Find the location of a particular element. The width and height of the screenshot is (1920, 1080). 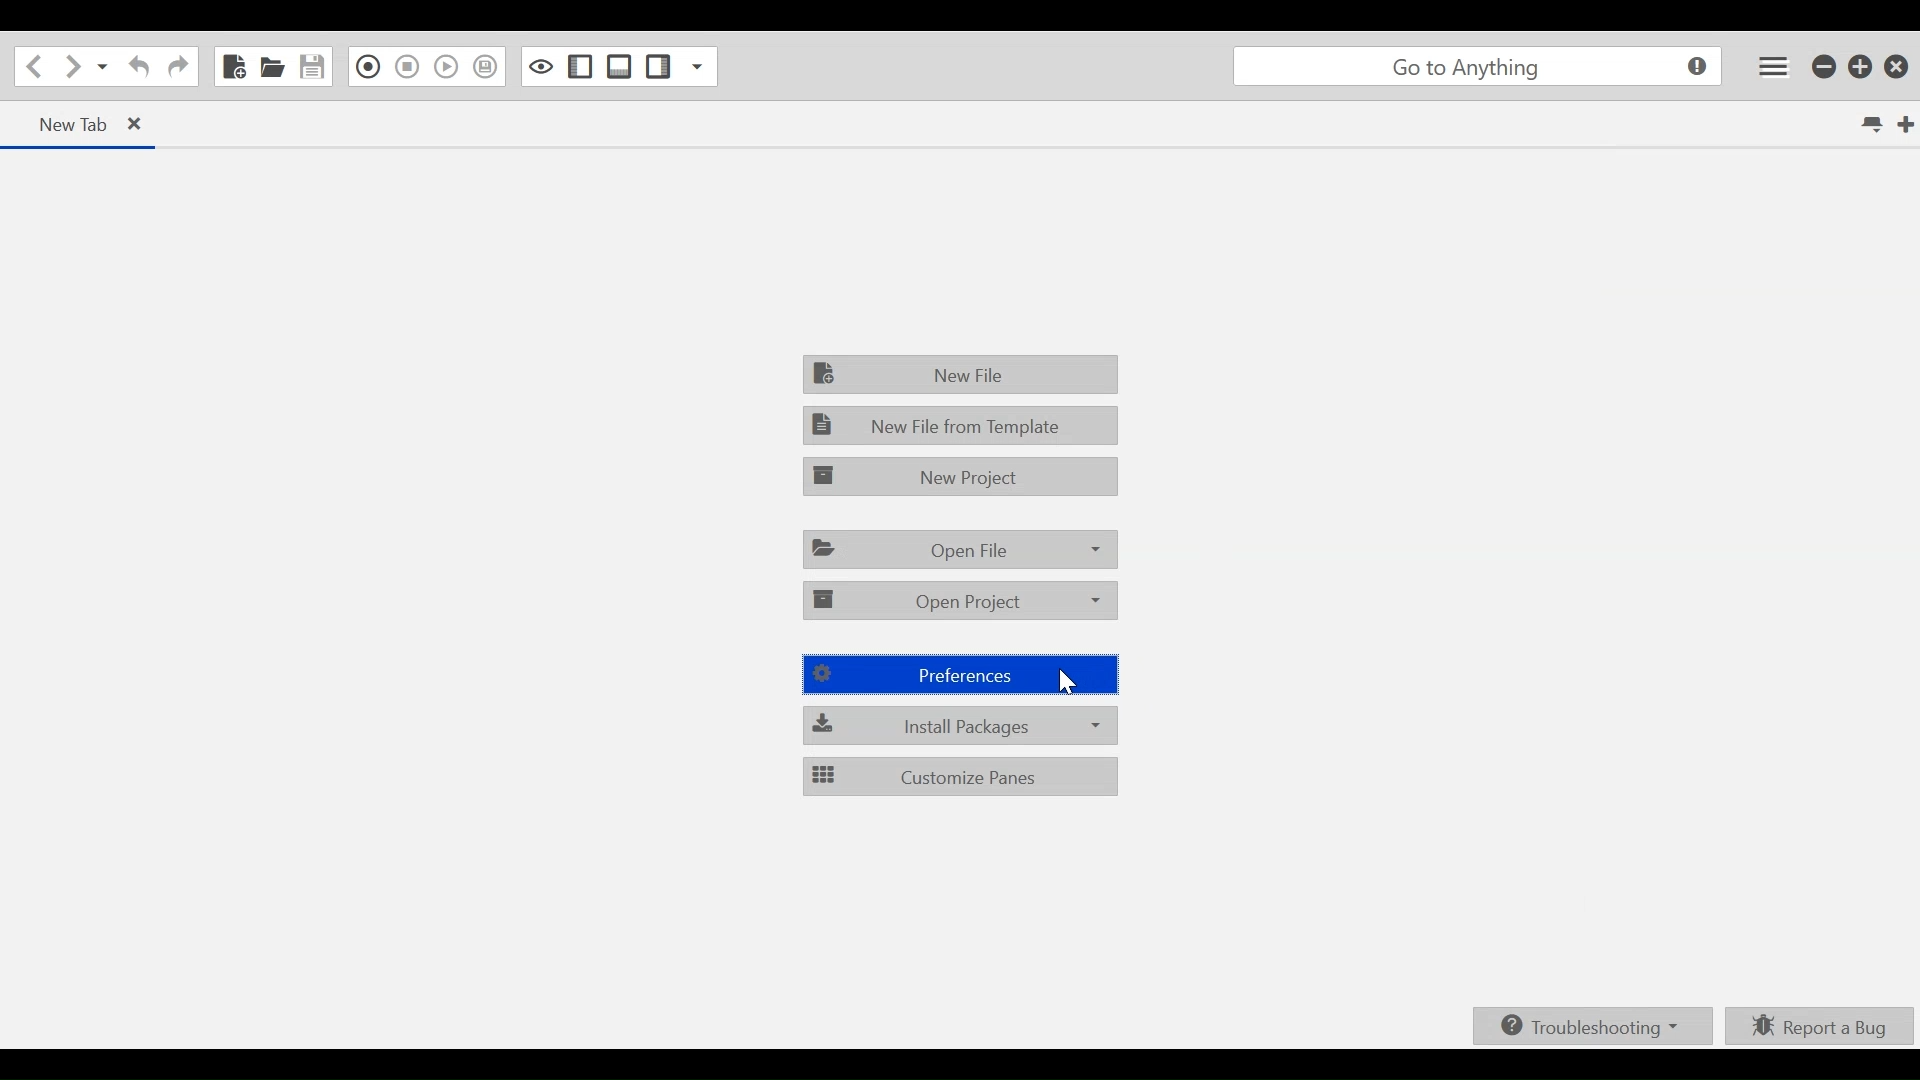

Recent location is located at coordinates (103, 69).